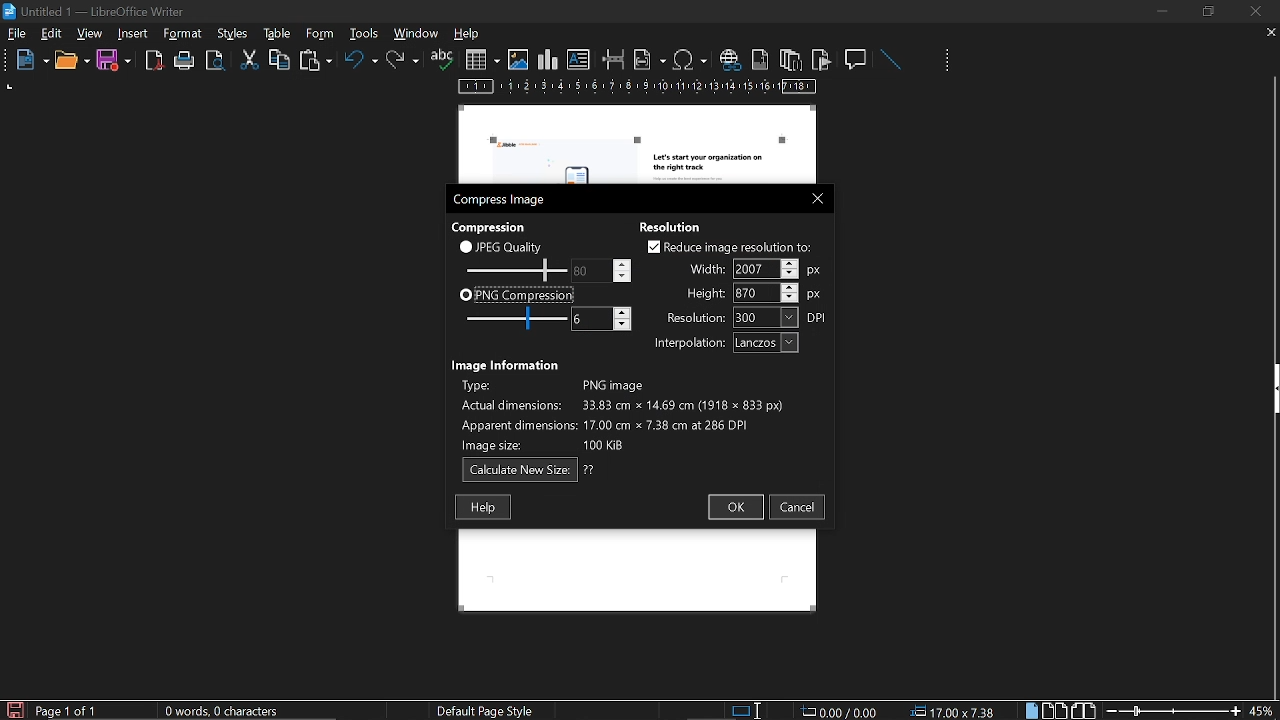  Describe the element at coordinates (747, 317) in the screenshot. I see `resolution` at that location.